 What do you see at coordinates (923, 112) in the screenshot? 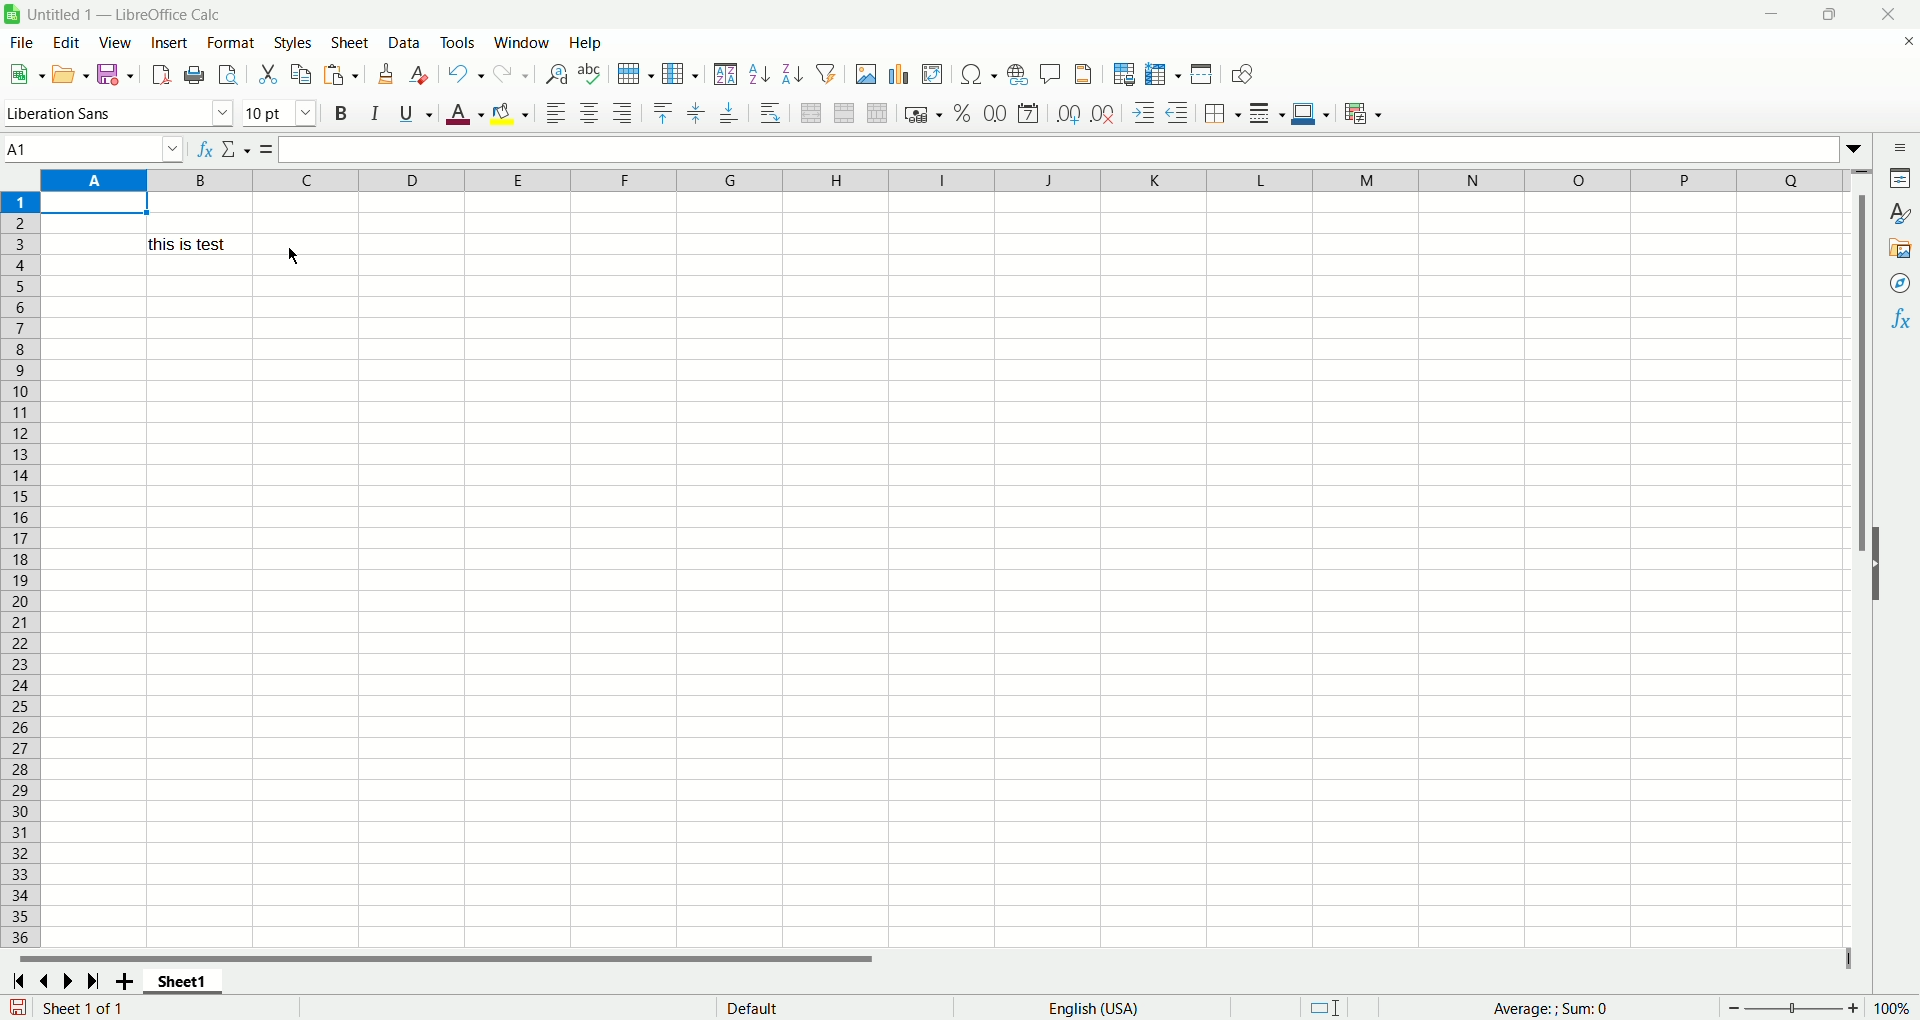
I see `format as currency` at bounding box center [923, 112].